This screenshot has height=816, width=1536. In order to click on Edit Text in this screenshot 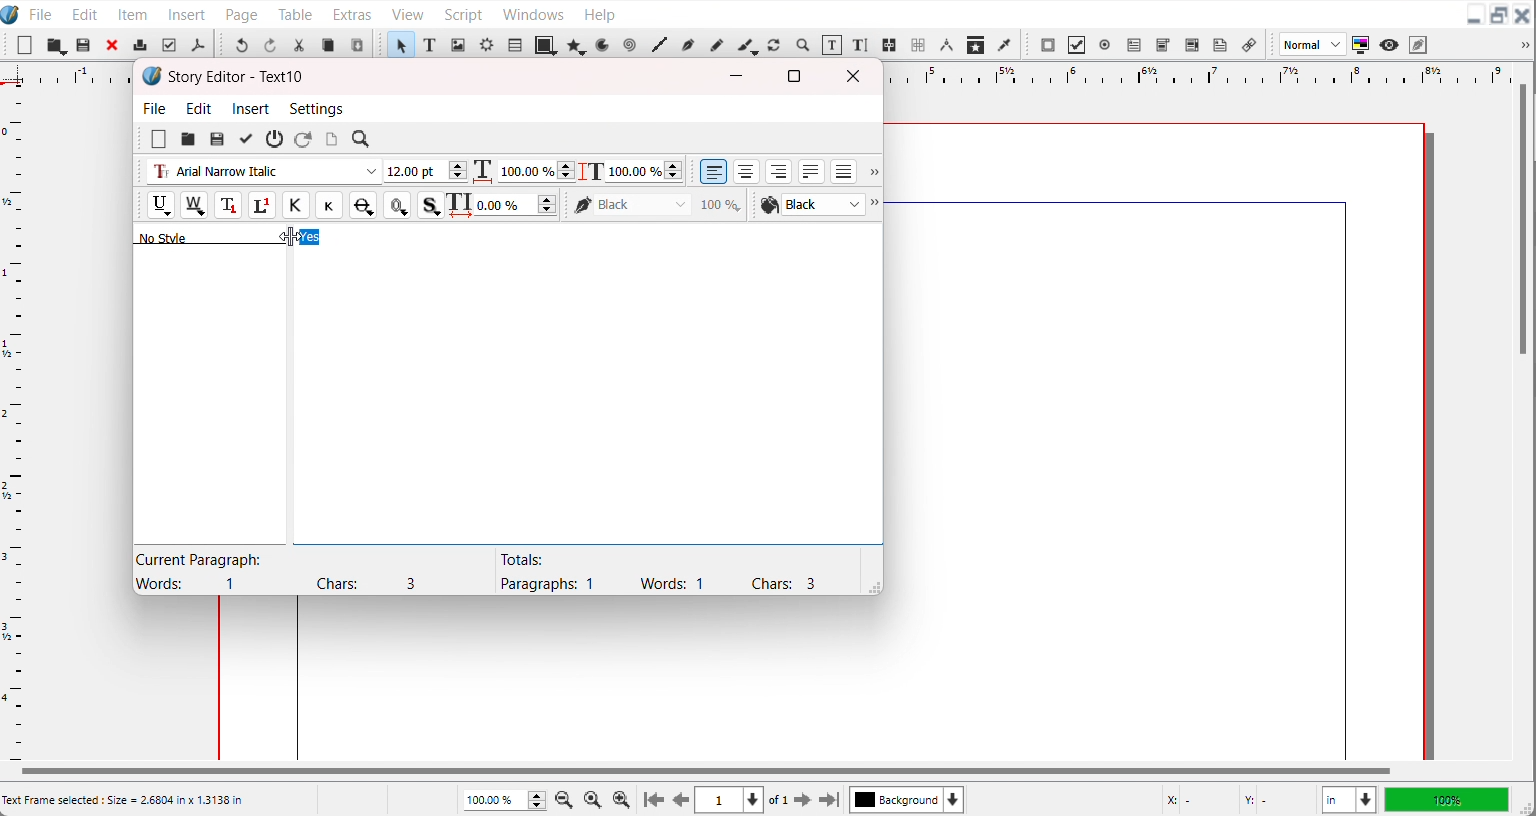, I will do `click(862, 46)`.